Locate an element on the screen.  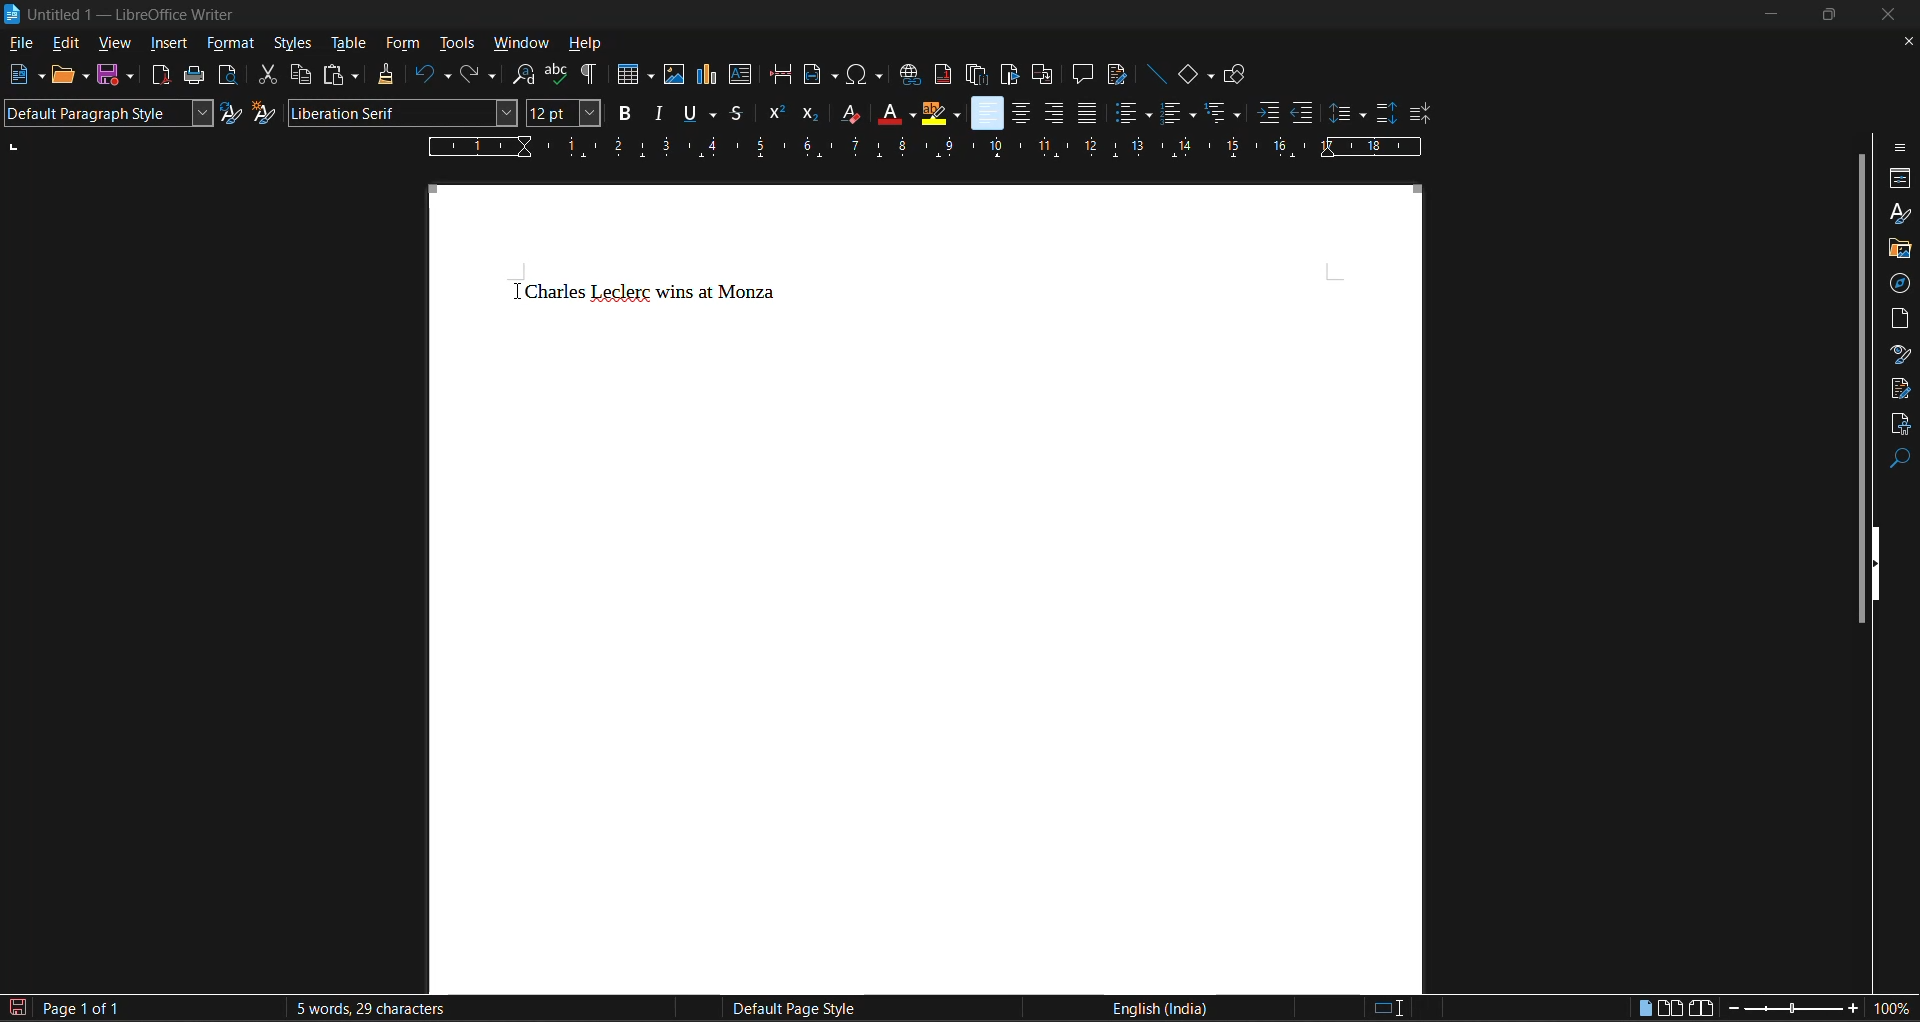
tools is located at coordinates (455, 45).